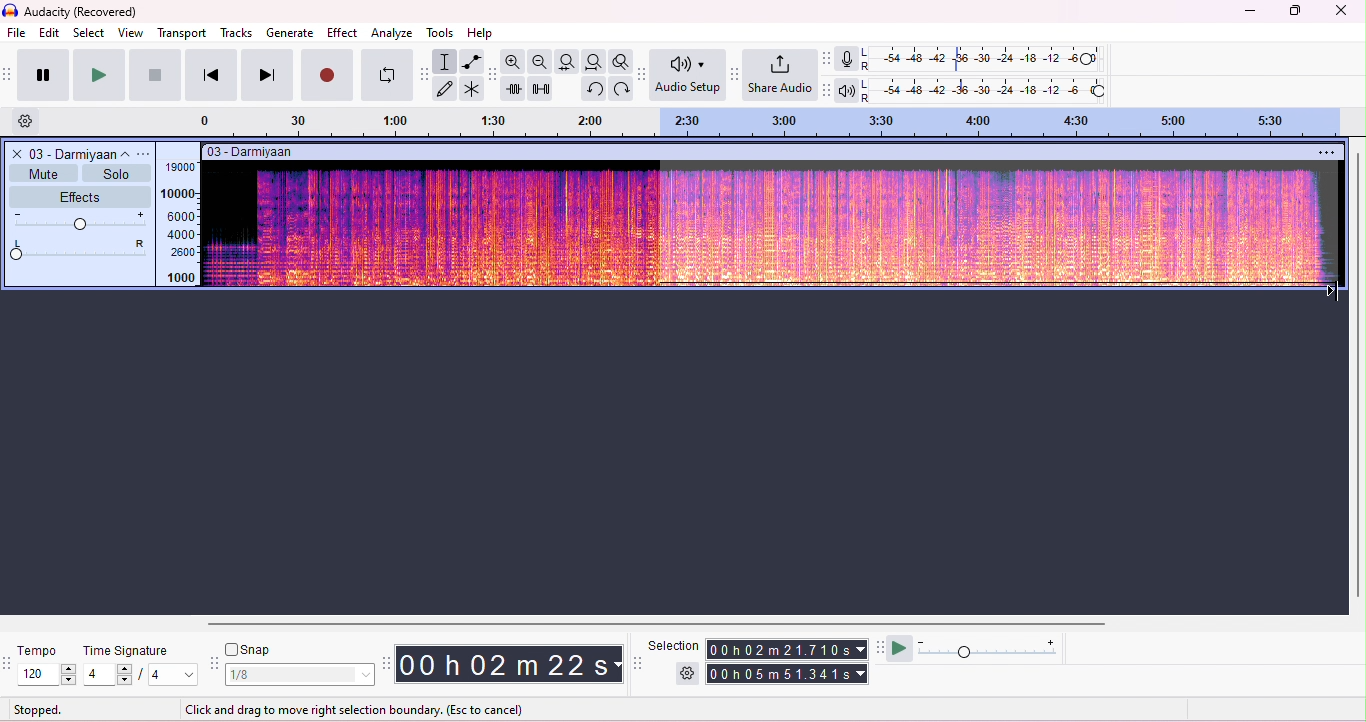 The width and height of the screenshot is (1366, 722). What do you see at coordinates (155, 74) in the screenshot?
I see `stop` at bounding box center [155, 74].